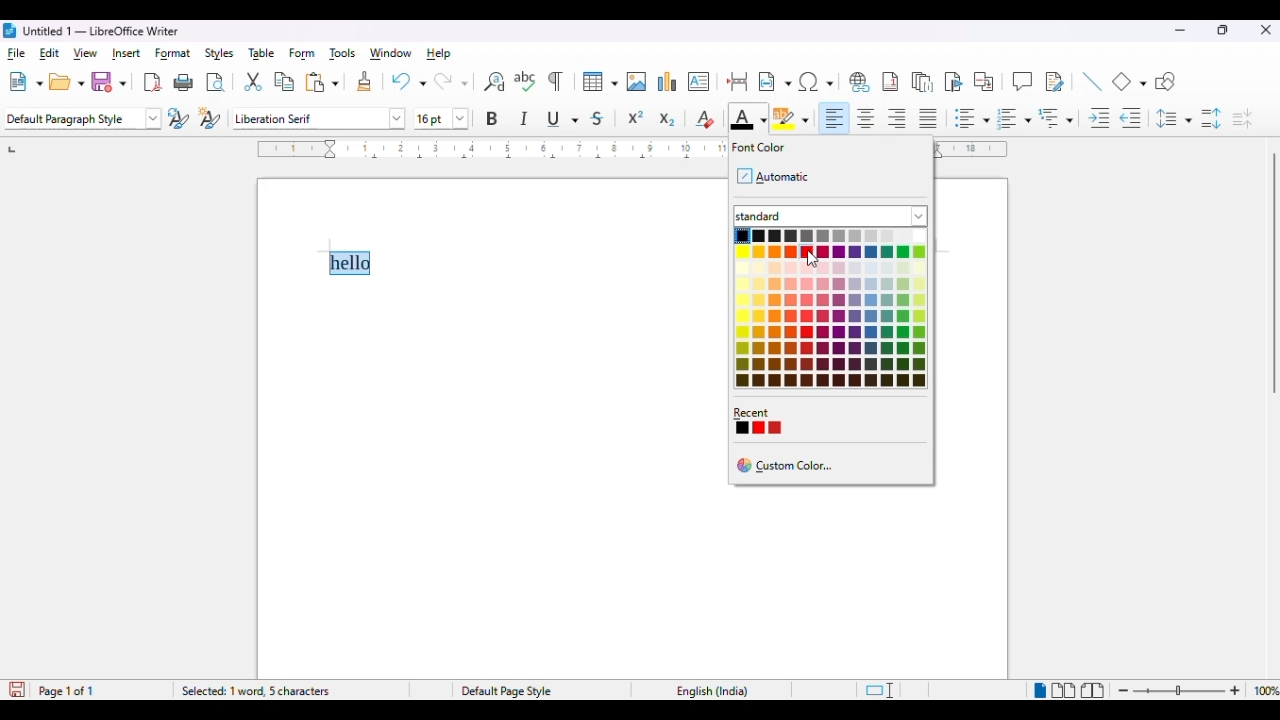 This screenshot has height=720, width=1280. I want to click on logo, so click(10, 30).